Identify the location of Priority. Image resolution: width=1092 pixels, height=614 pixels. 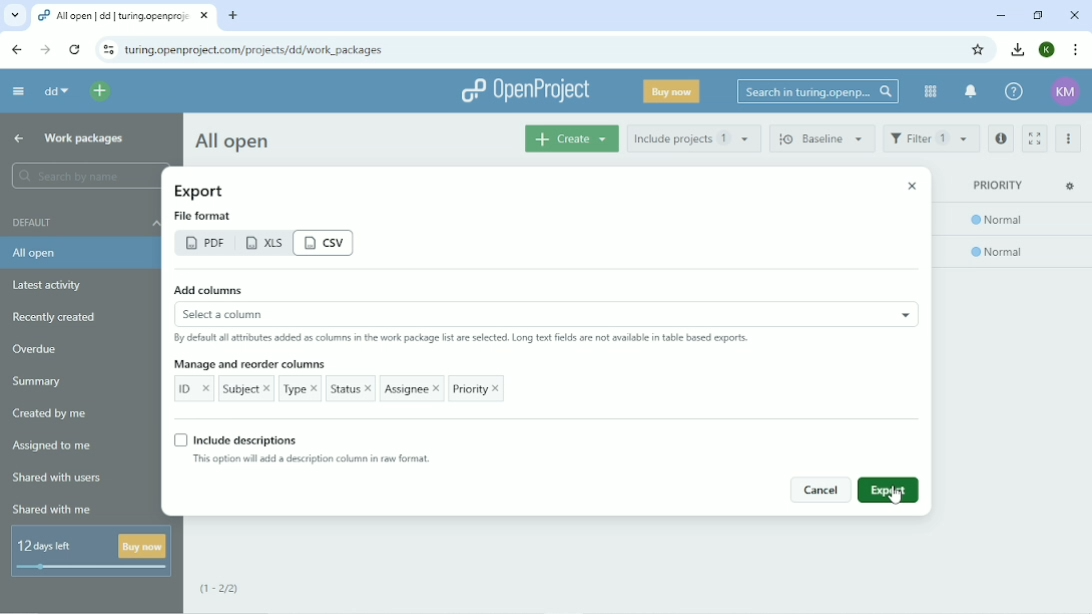
(476, 387).